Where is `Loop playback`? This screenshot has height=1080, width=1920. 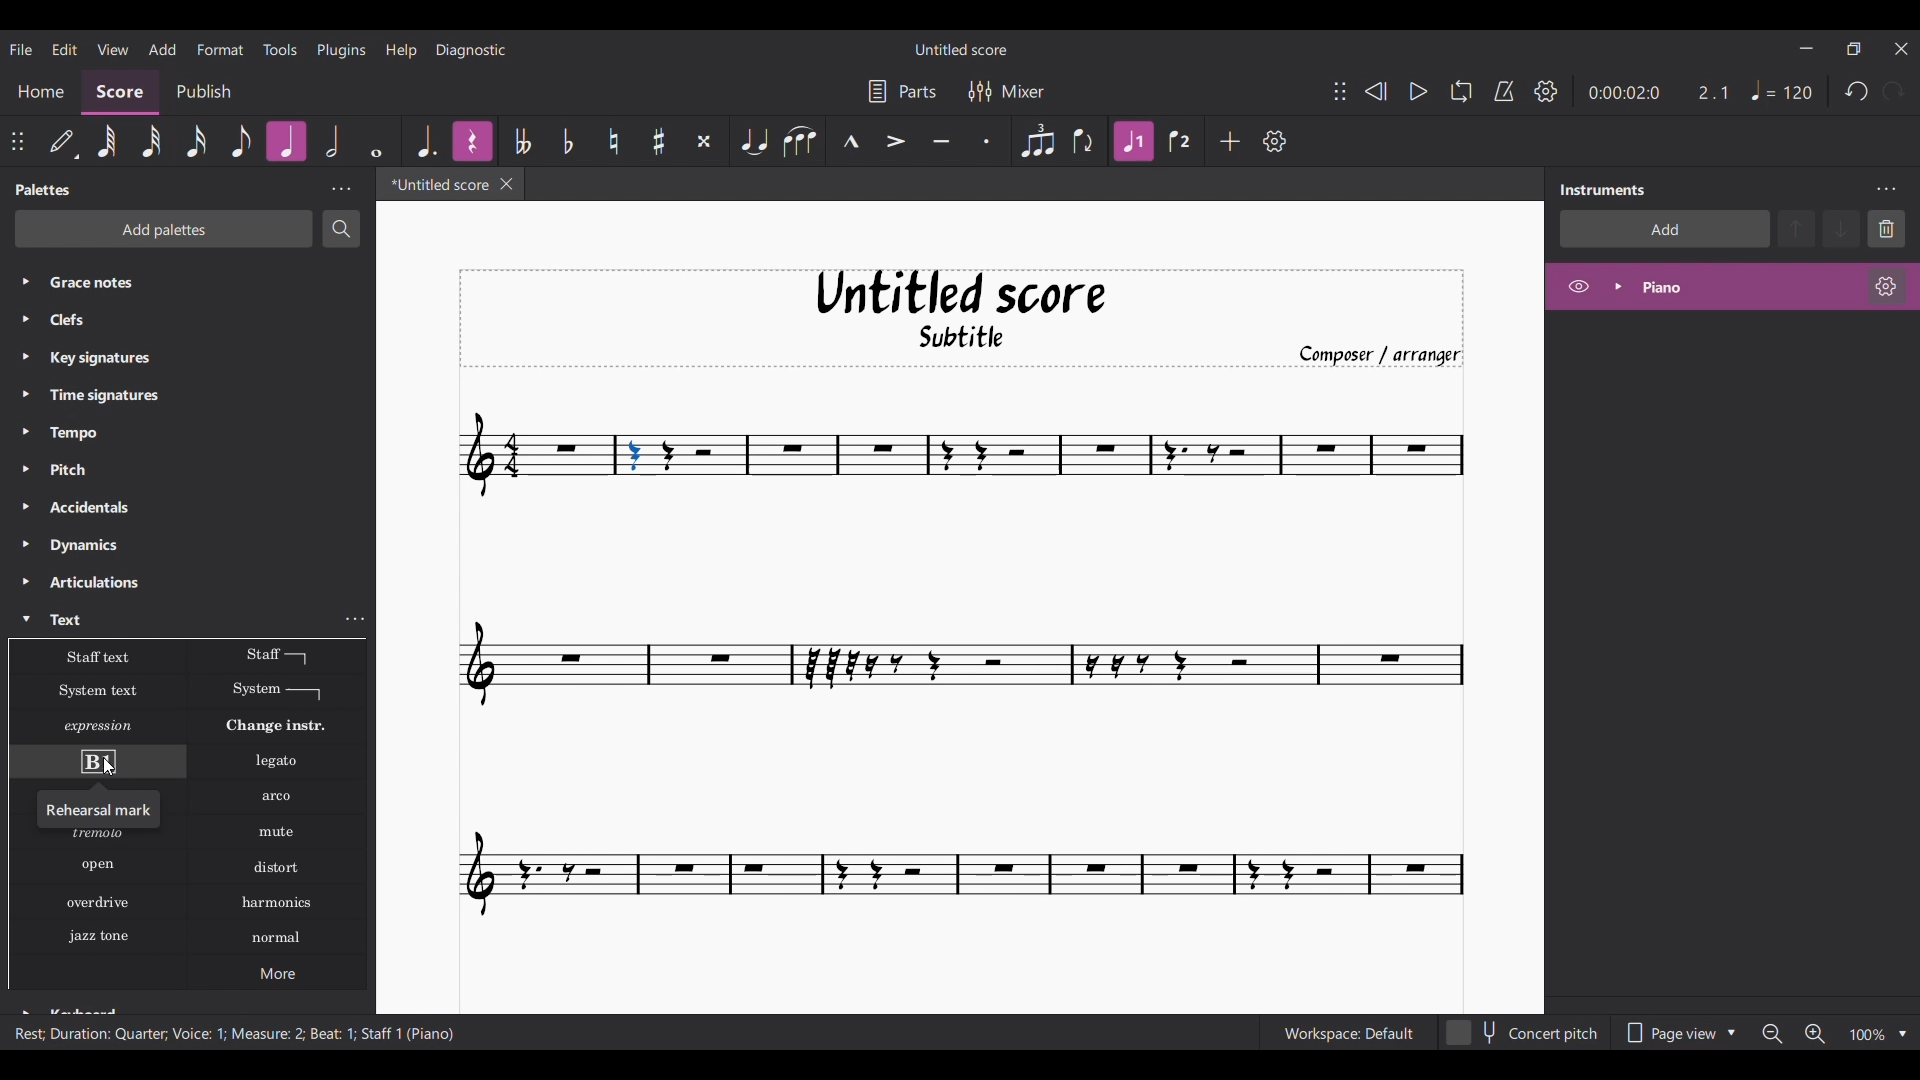 Loop playback is located at coordinates (1460, 91).